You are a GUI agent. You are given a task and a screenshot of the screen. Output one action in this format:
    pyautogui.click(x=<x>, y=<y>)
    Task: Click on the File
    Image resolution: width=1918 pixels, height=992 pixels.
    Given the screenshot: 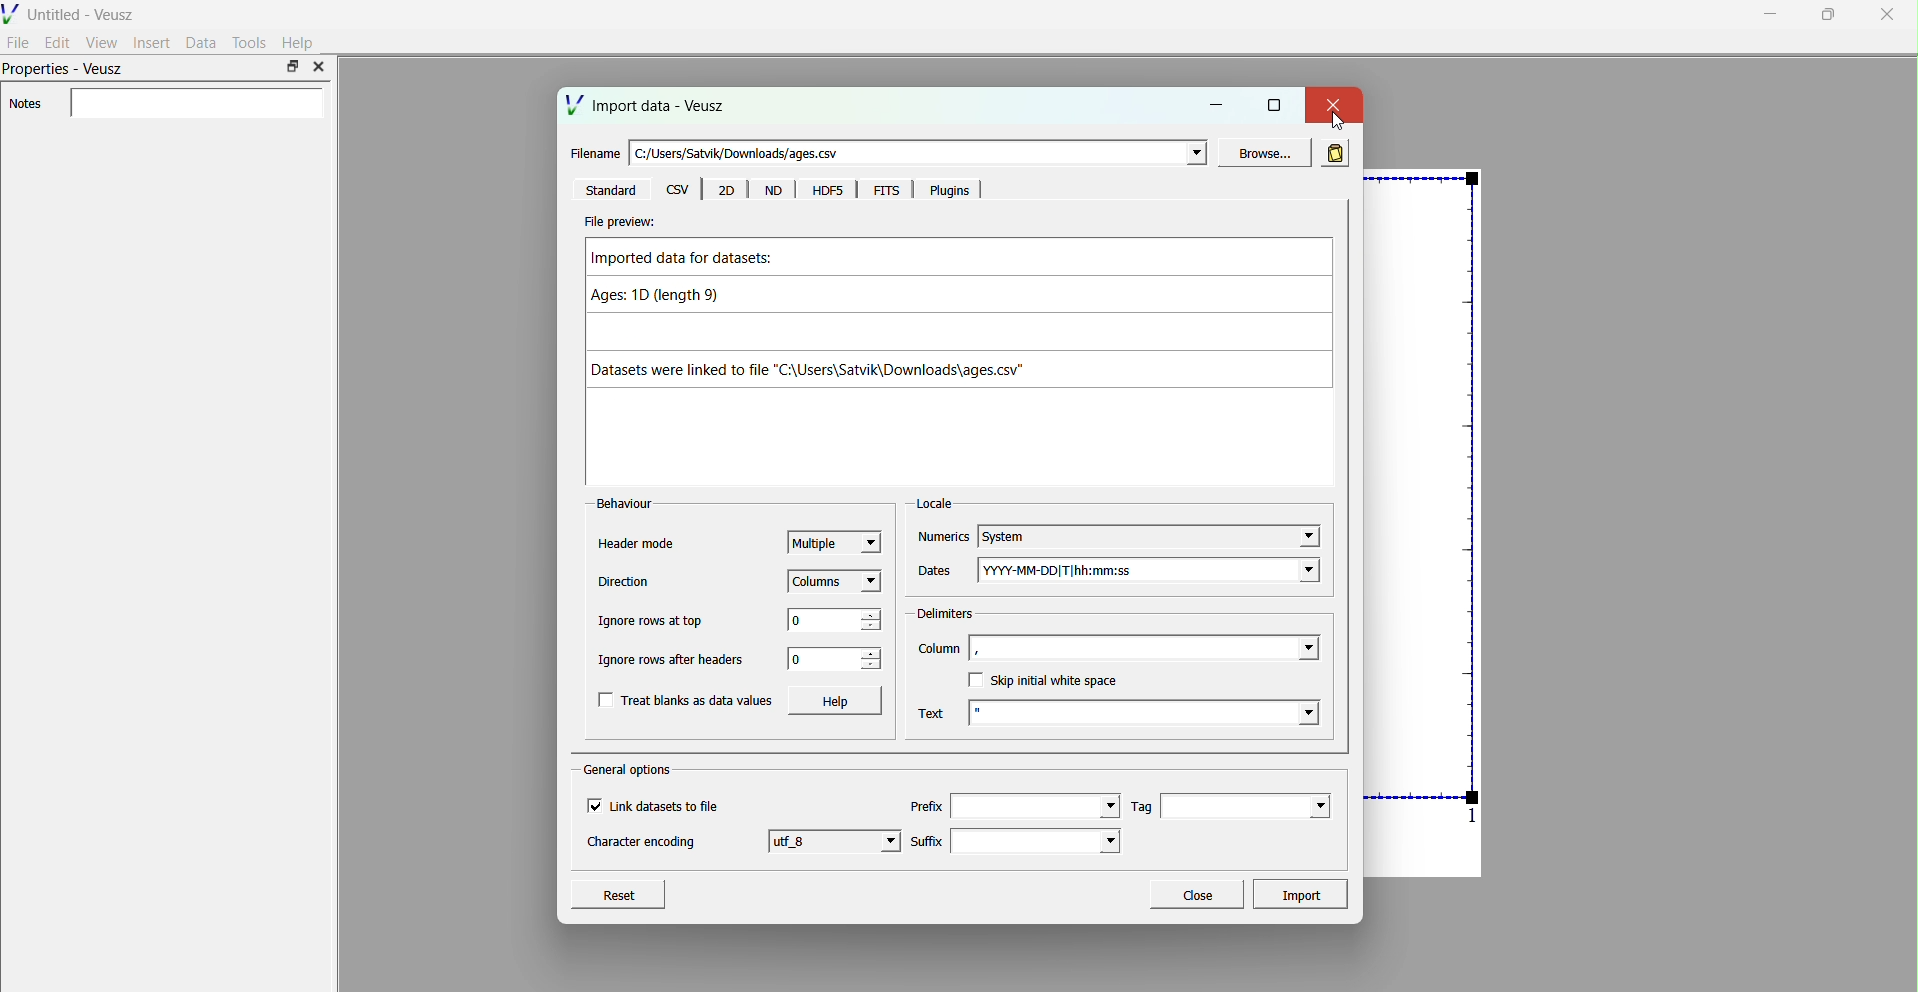 What is the action you would take?
    pyautogui.click(x=19, y=41)
    